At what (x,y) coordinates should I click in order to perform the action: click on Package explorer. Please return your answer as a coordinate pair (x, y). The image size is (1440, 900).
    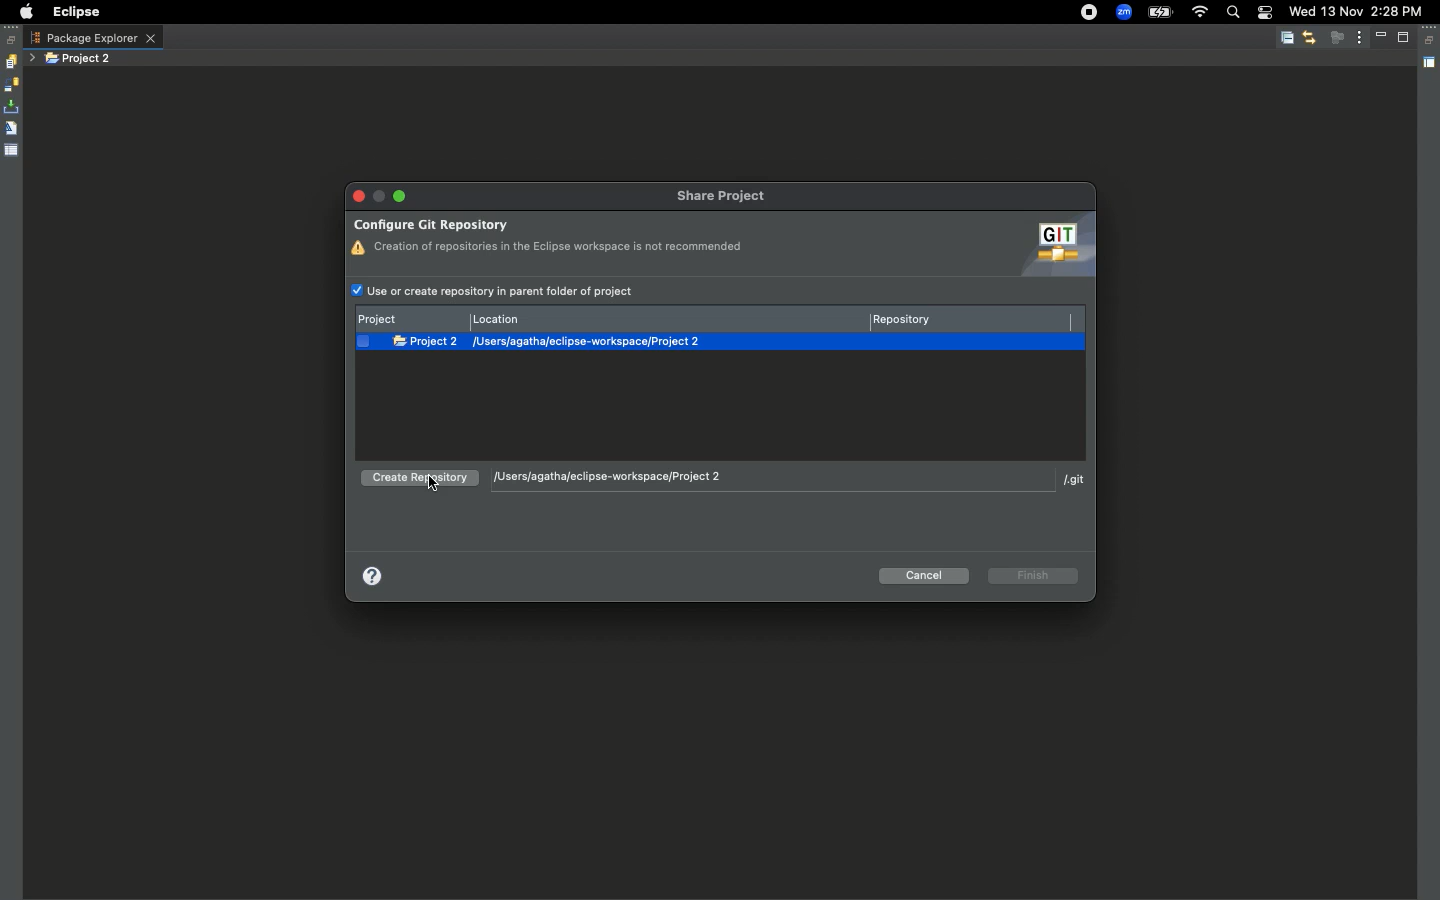
    Looking at the image, I should click on (93, 38).